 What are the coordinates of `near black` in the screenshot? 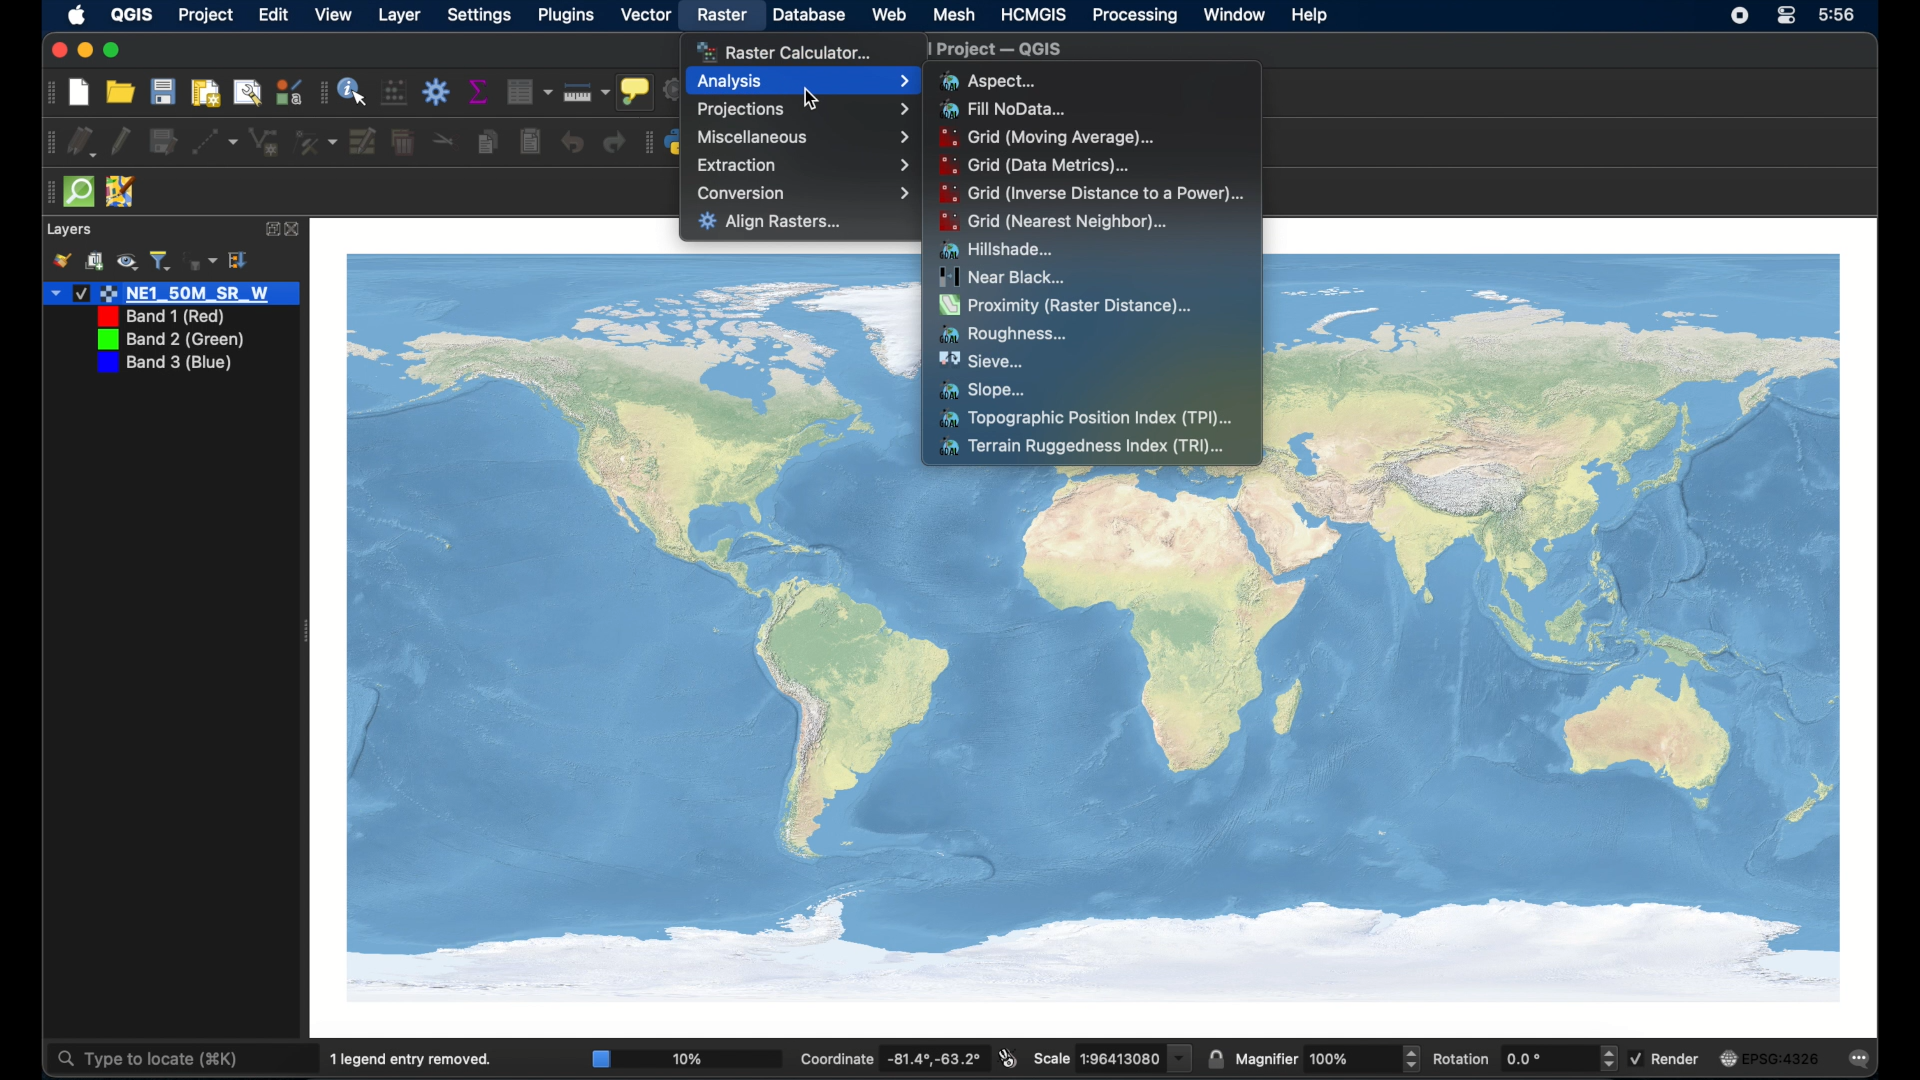 It's located at (1002, 277).